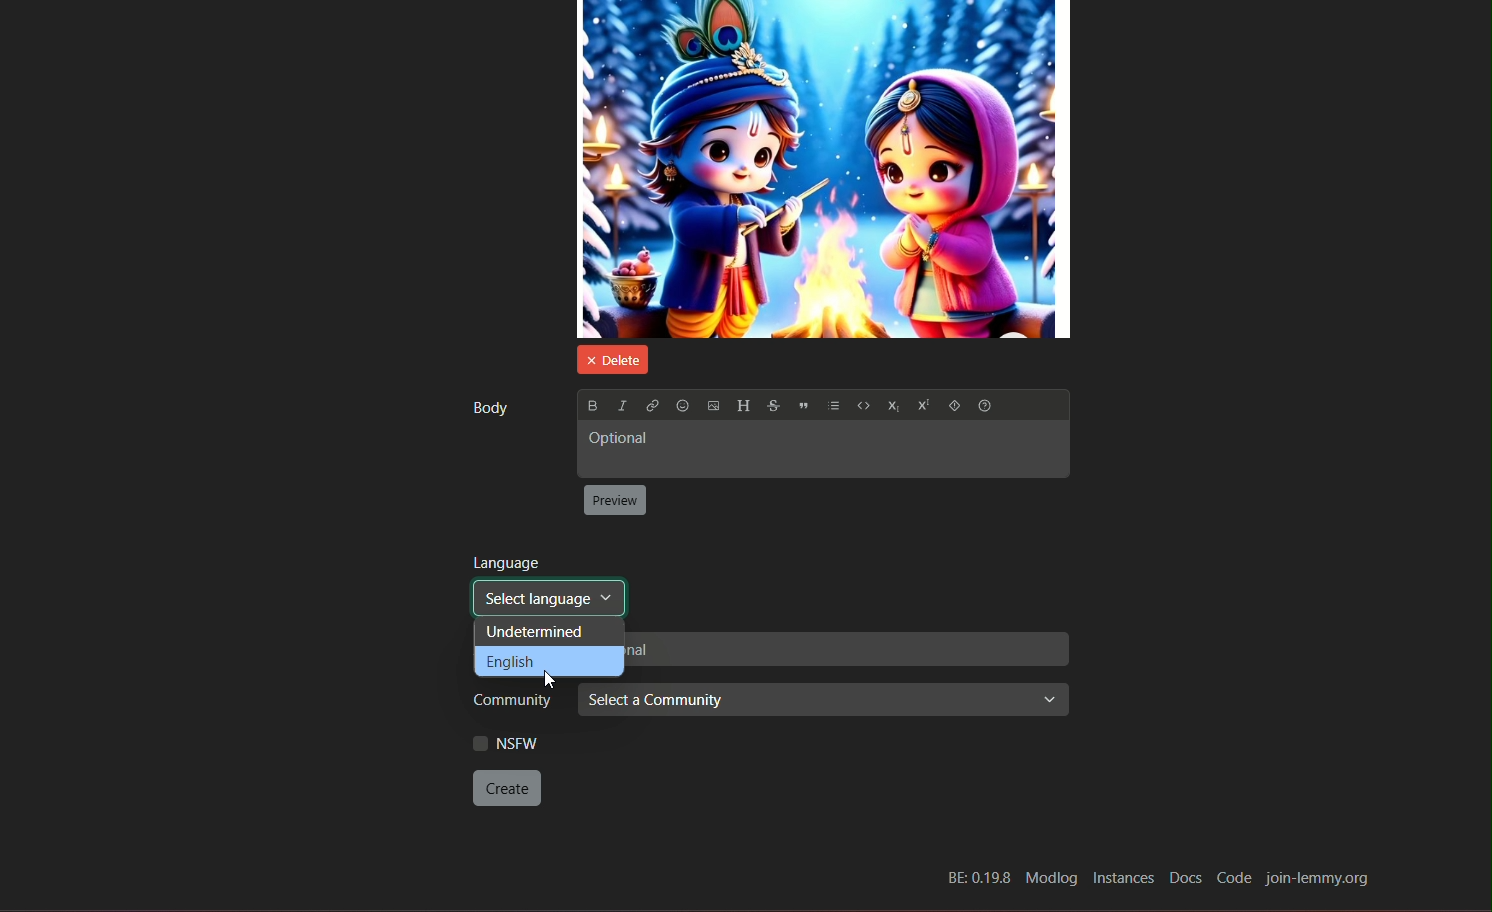  I want to click on upload image, so click(713, 407).